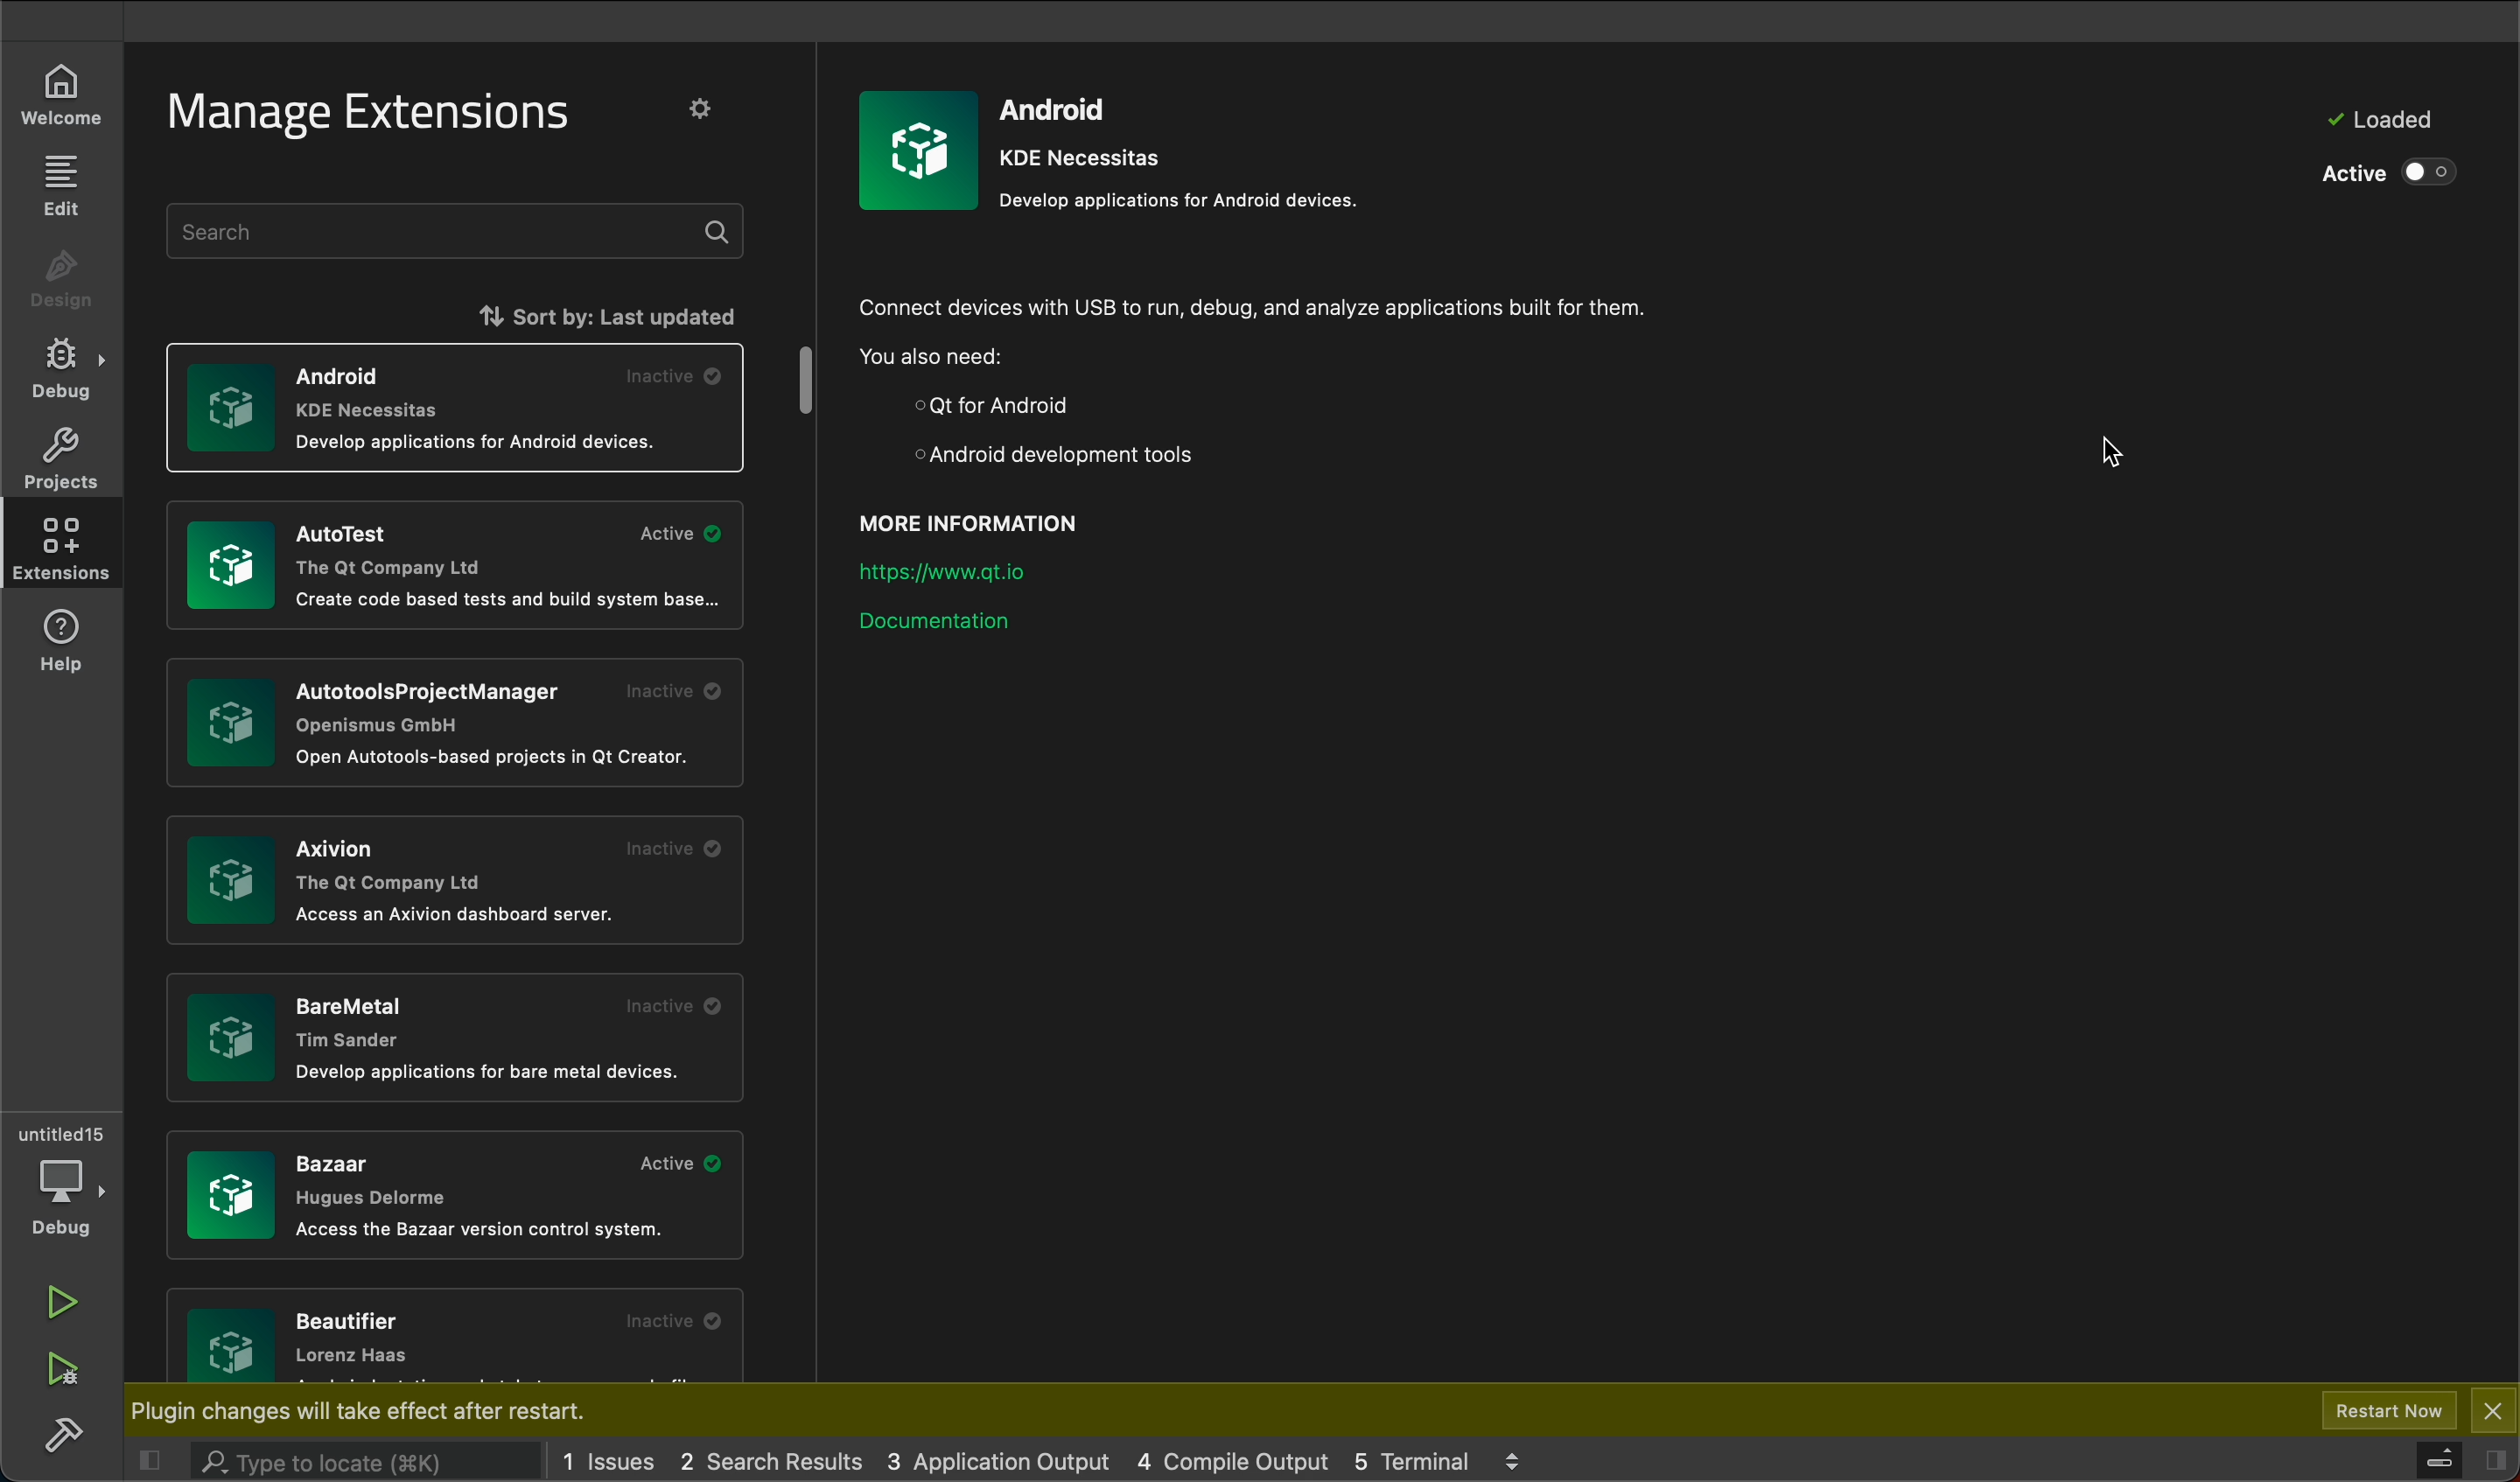  What do you see at coordinates (63, 1304) in the screenshot?
I see `run` at bounding box center [63, 1304].